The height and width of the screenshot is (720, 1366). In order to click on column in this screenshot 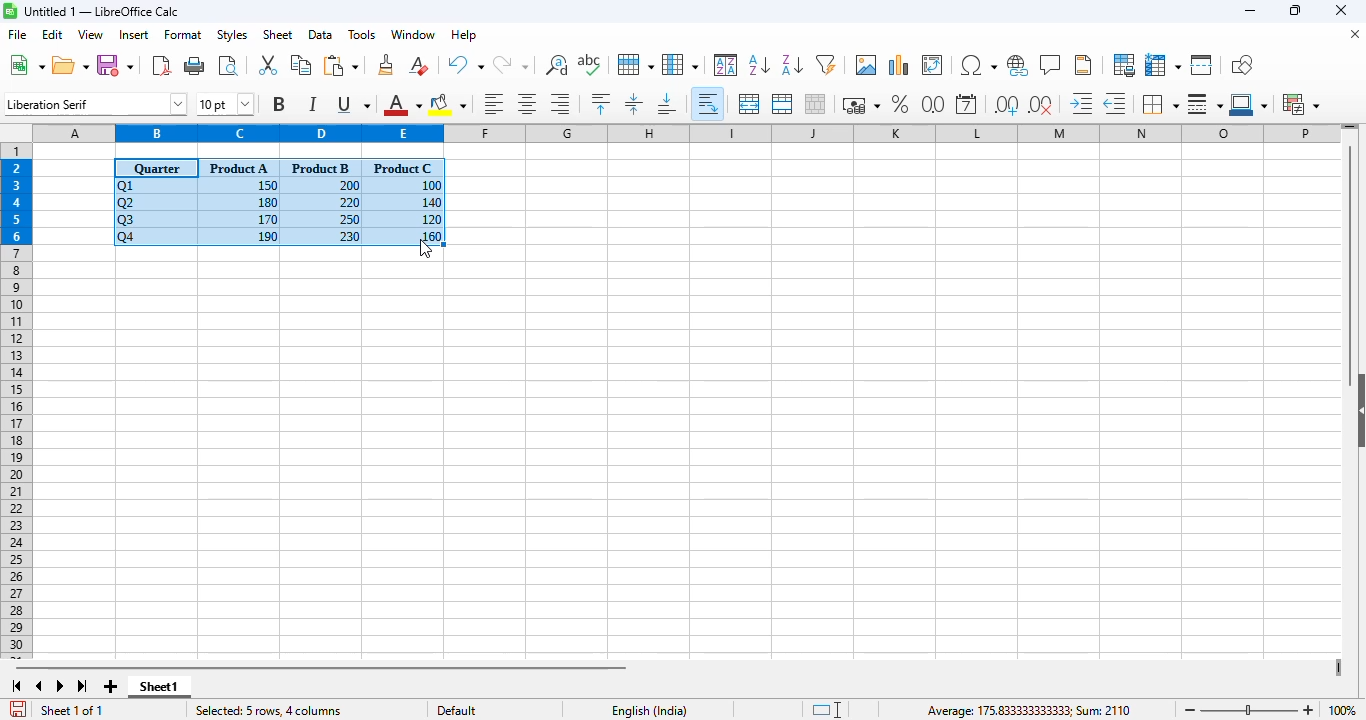, I will do `click(680, 64)`.